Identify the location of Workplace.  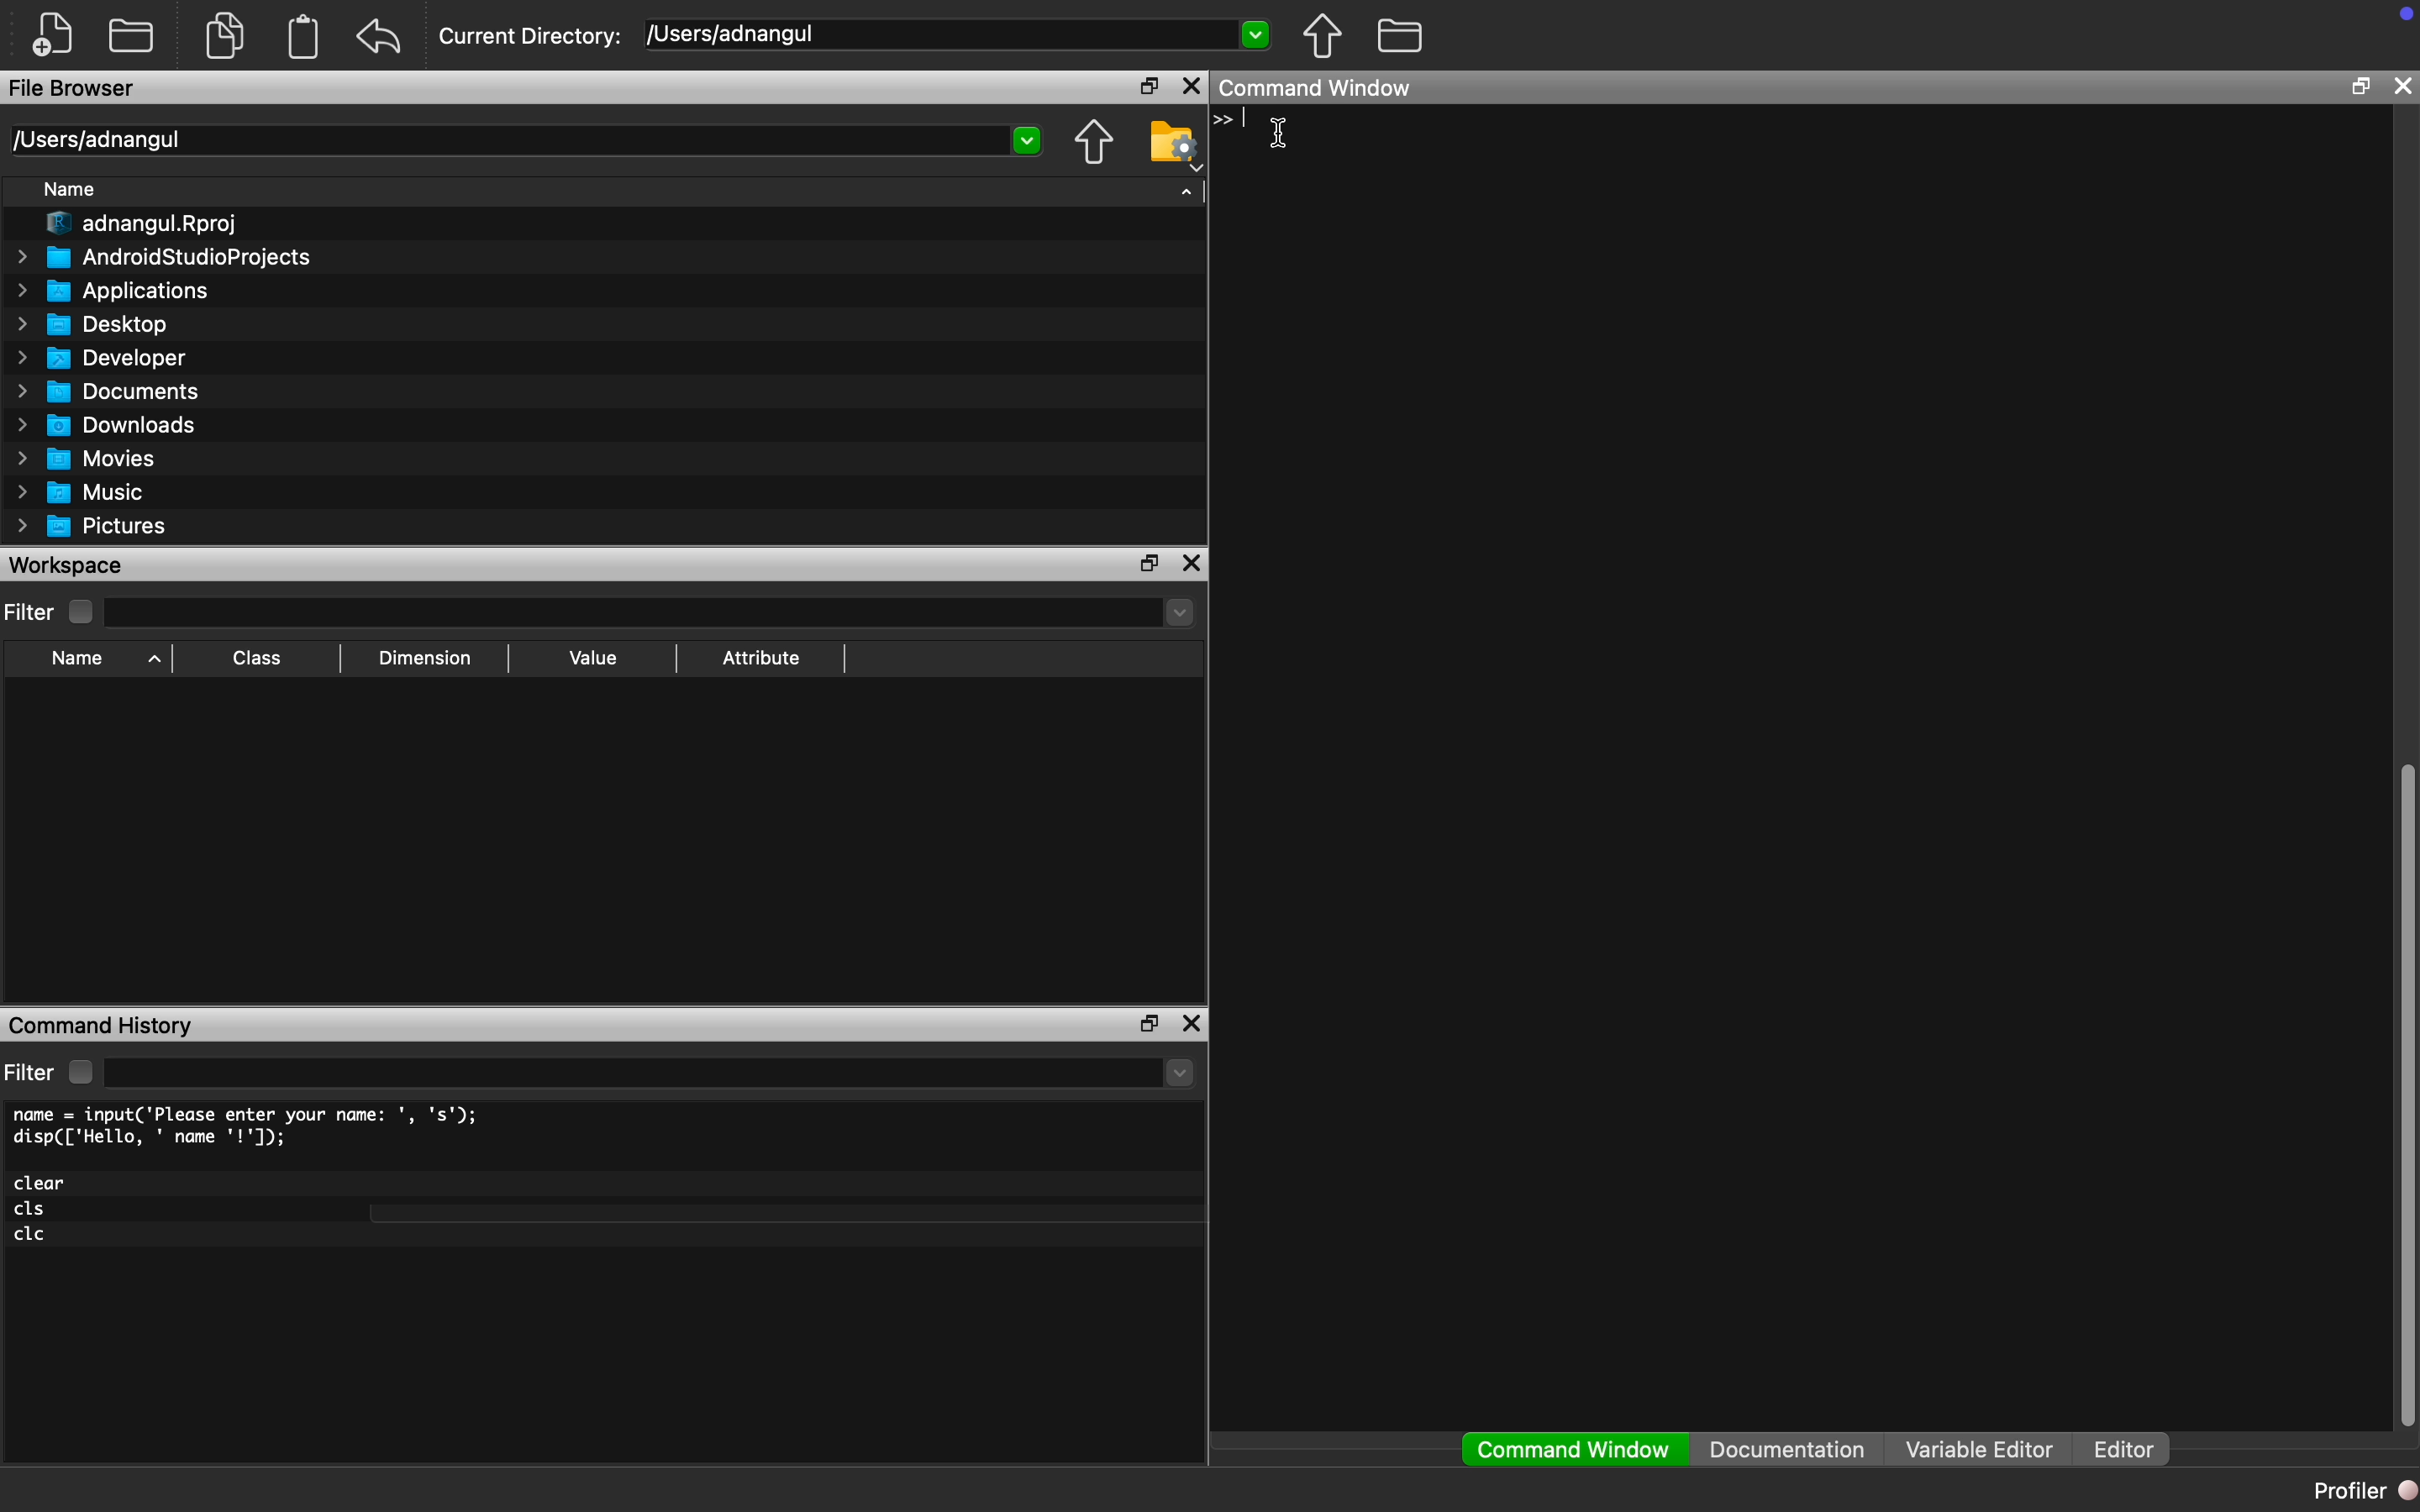
(69, 564).